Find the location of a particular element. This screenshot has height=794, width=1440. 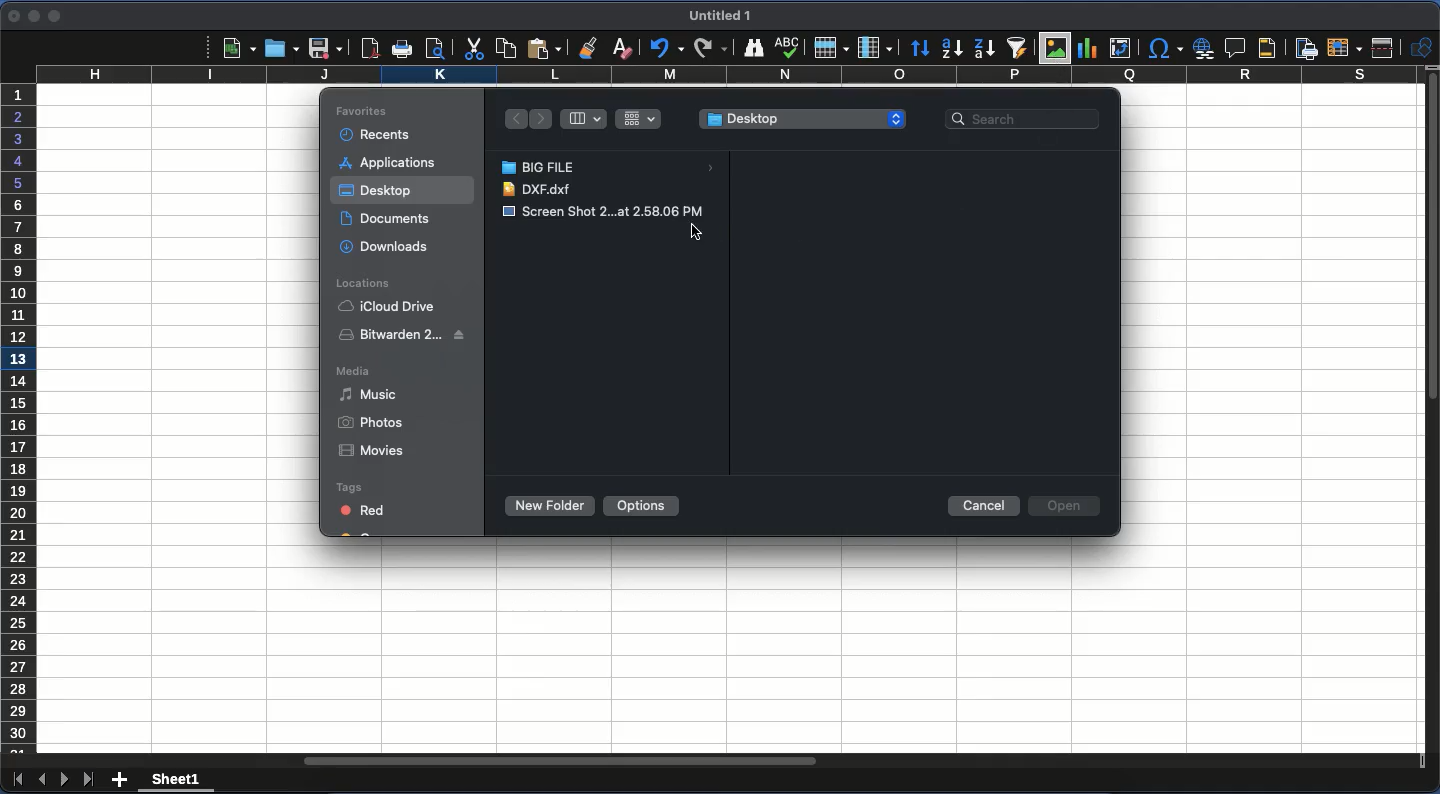

clear formatting is located at coordinates (619, 47).